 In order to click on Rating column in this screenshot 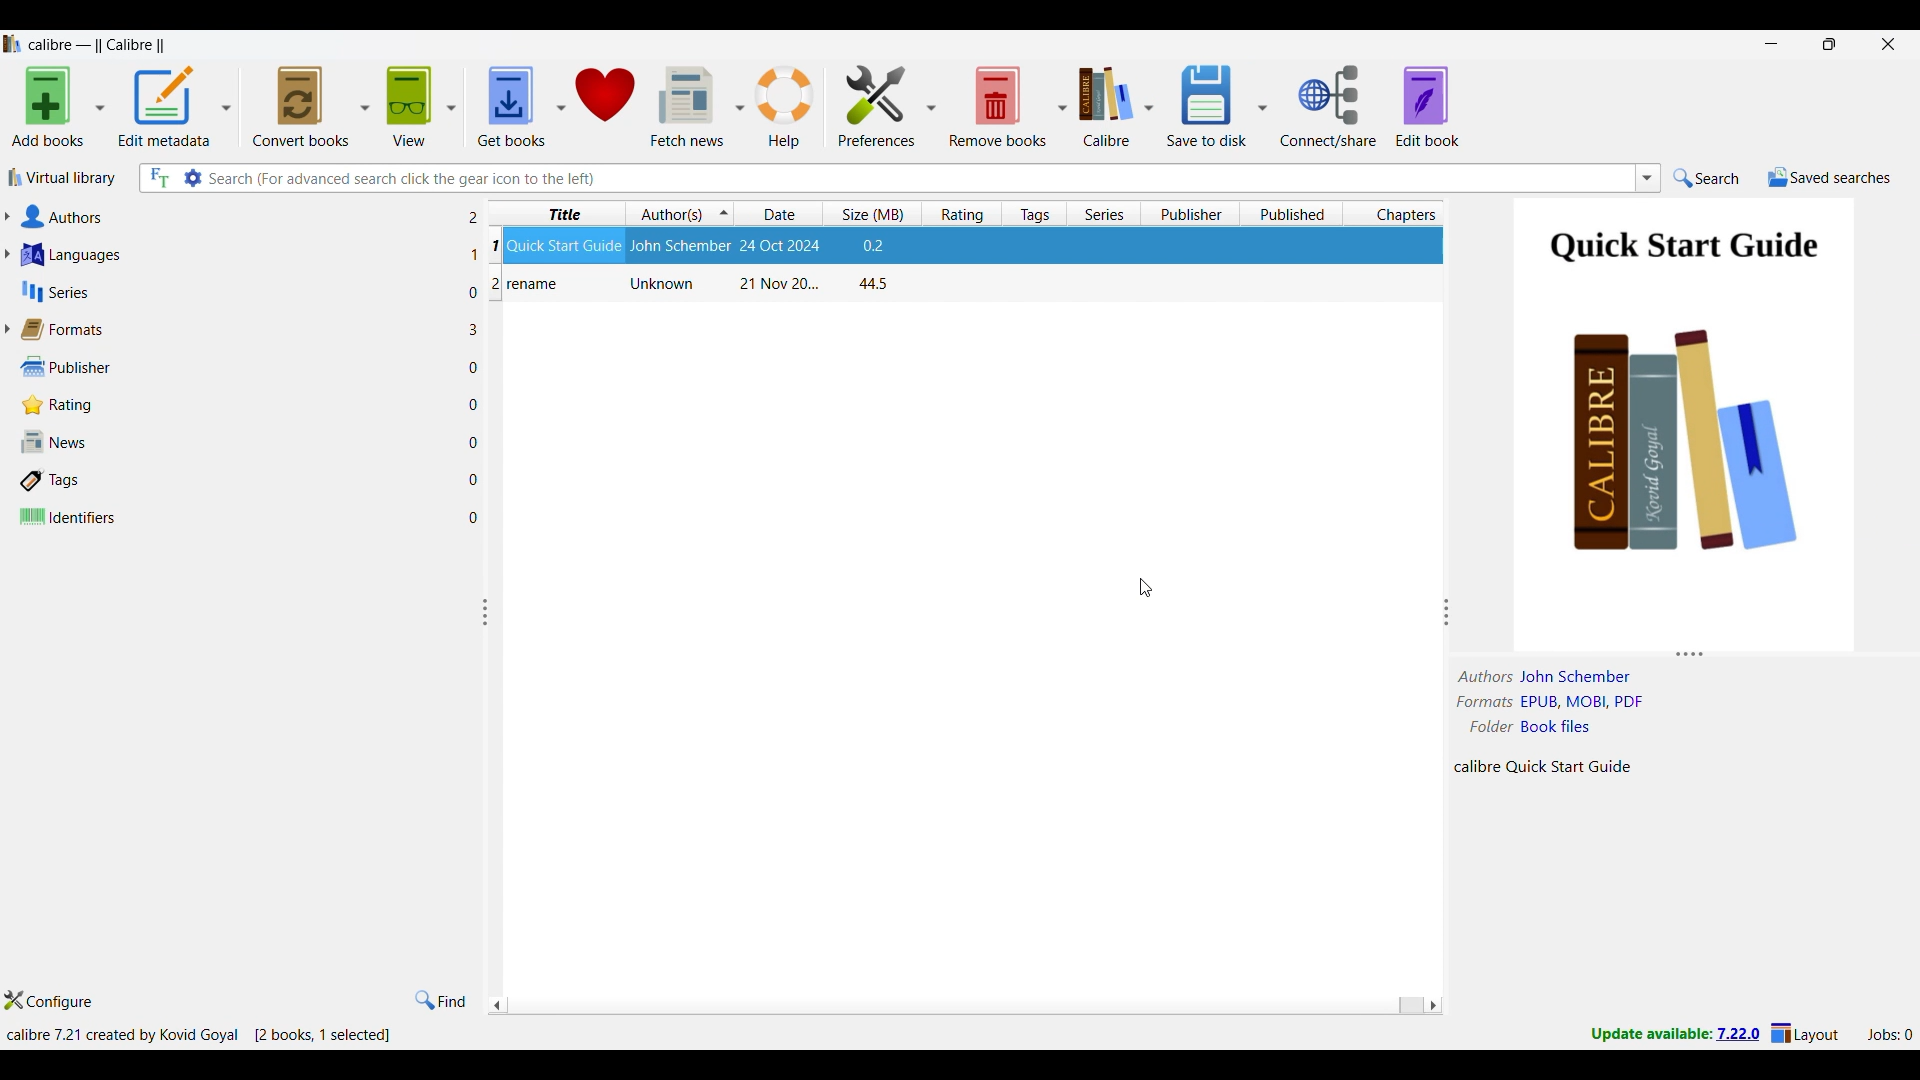, I will do `click(961, 213)`.